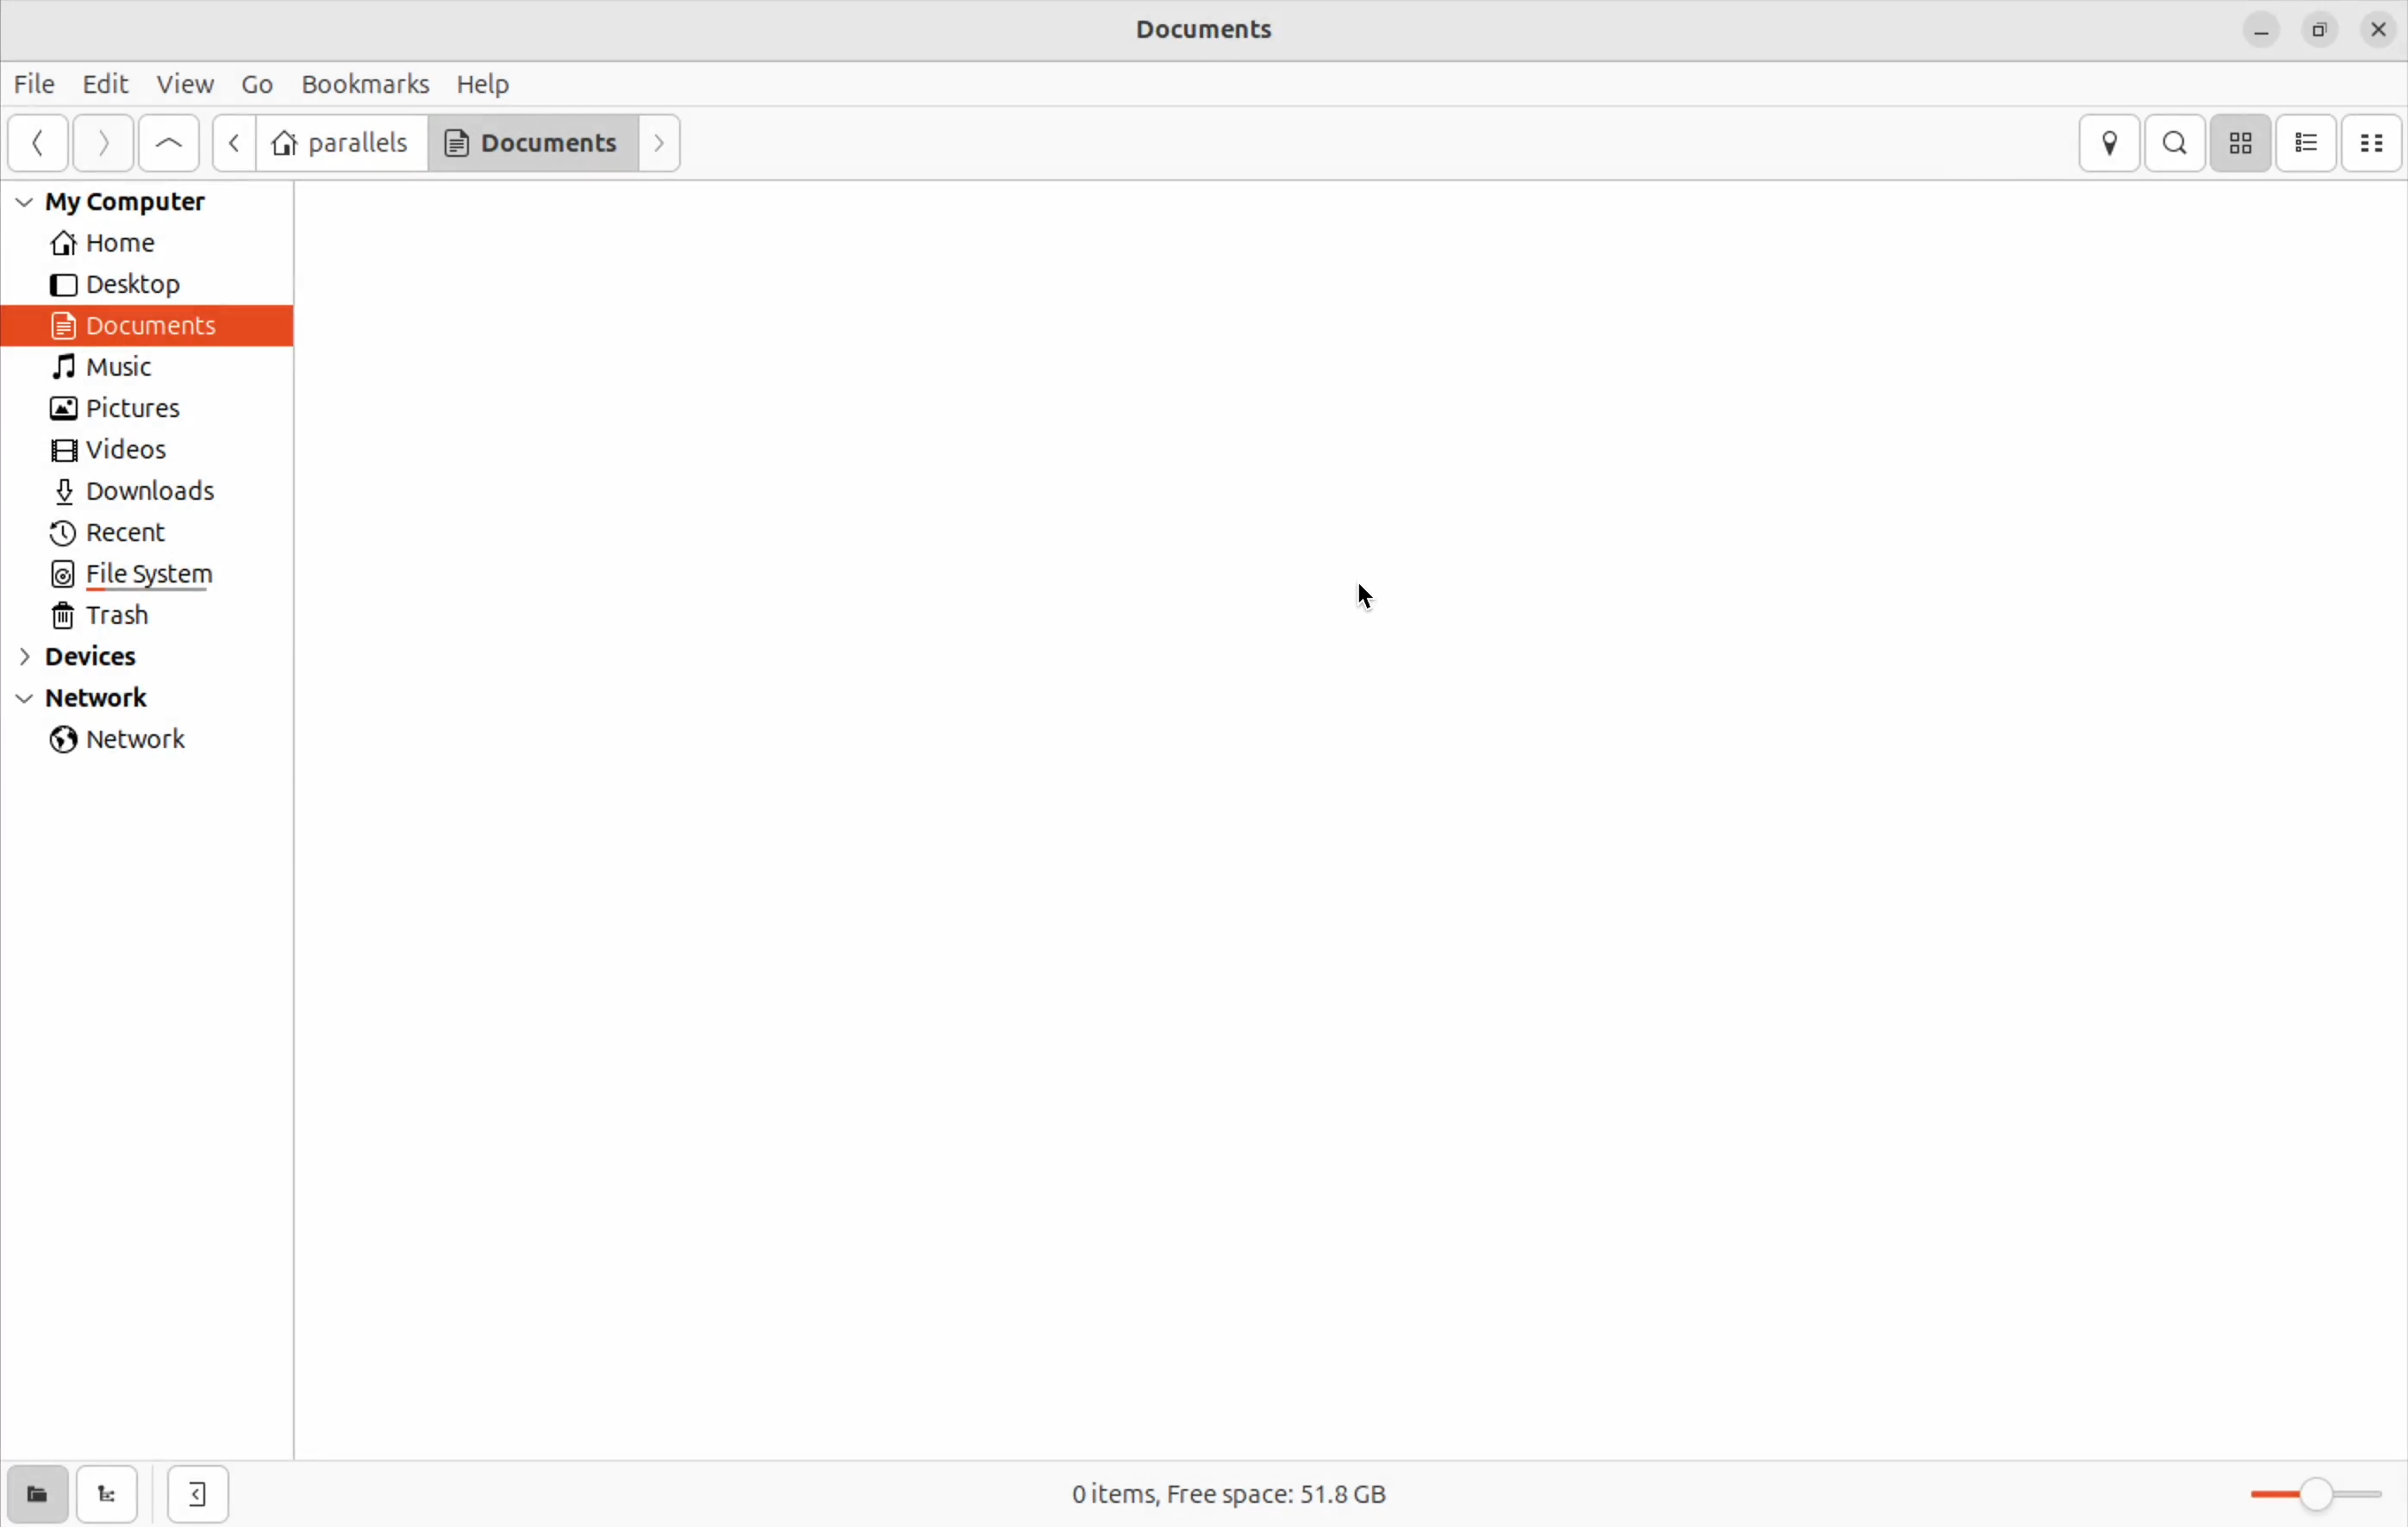  Describe the element at coordinates (118, 537) in the screenshot. I see `recent` at that location.